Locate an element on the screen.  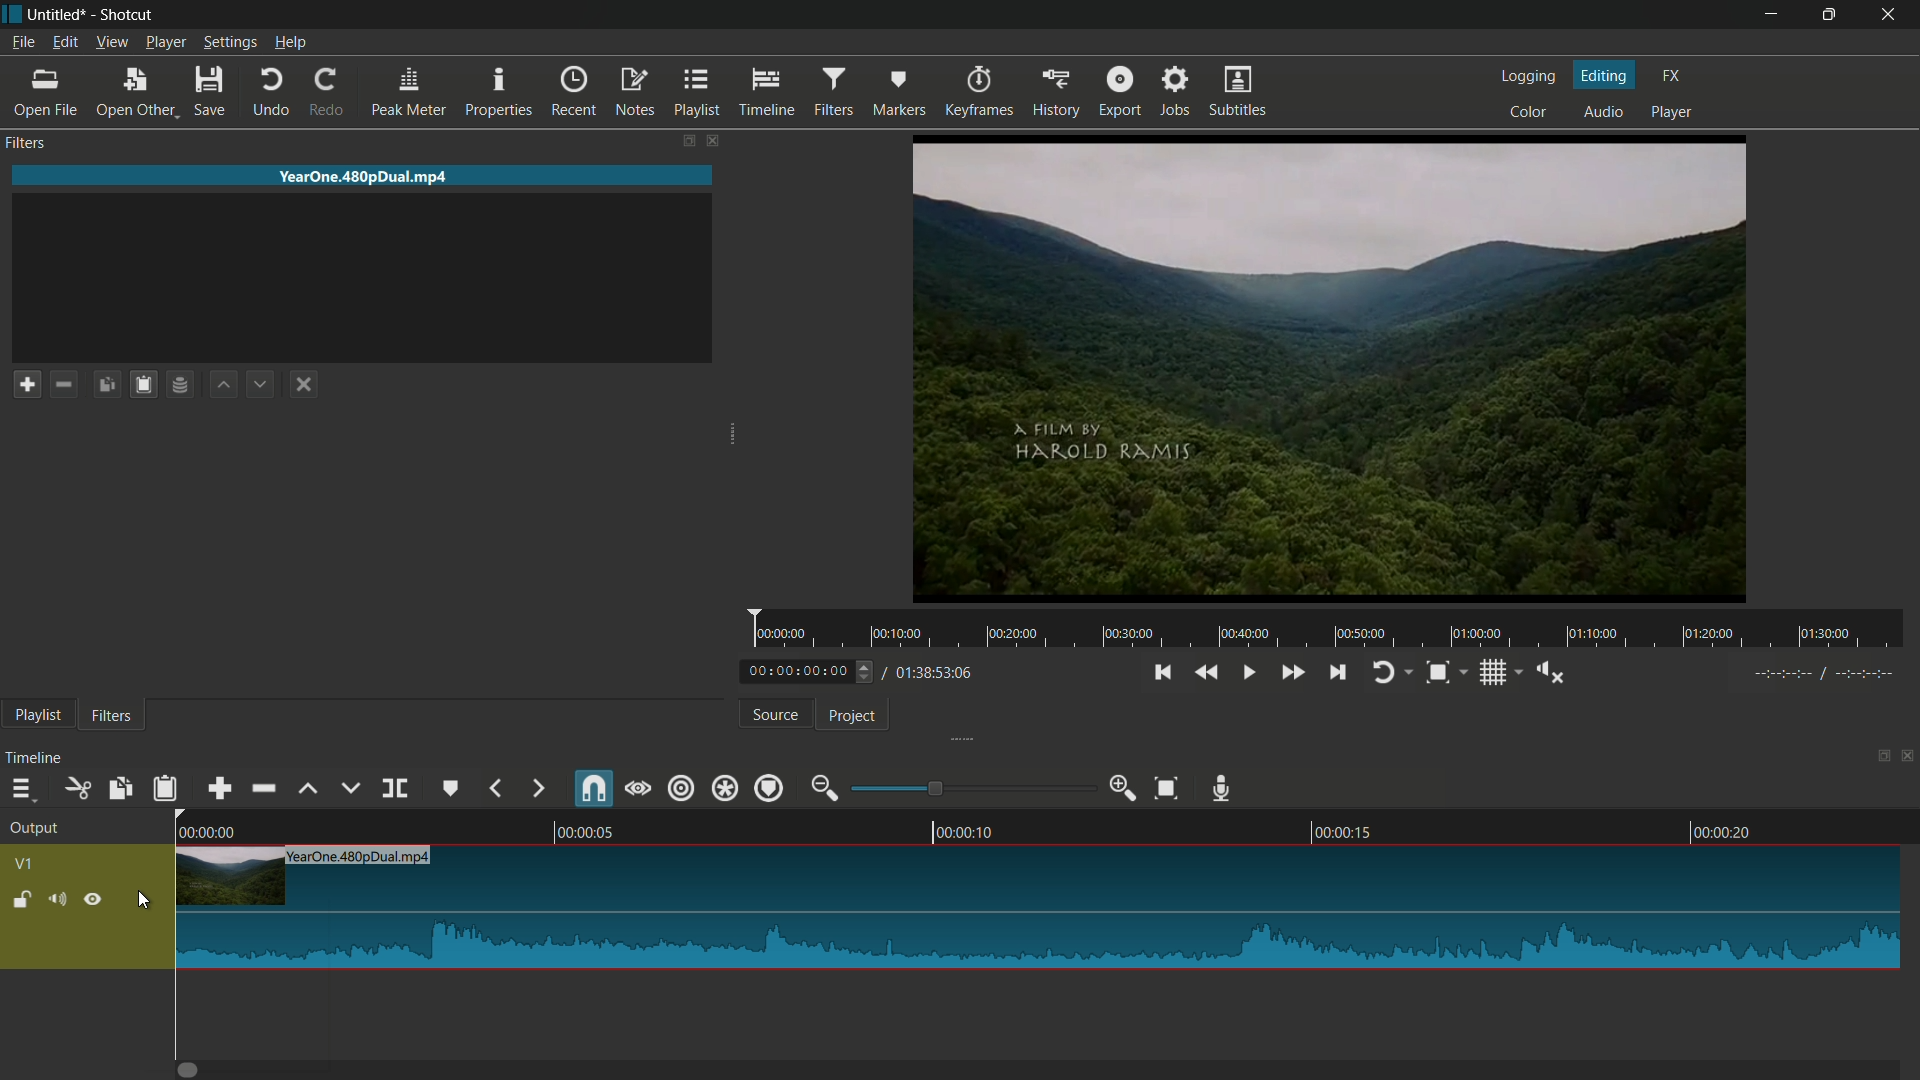
create or edit marker is located at coordinates (451, 787).